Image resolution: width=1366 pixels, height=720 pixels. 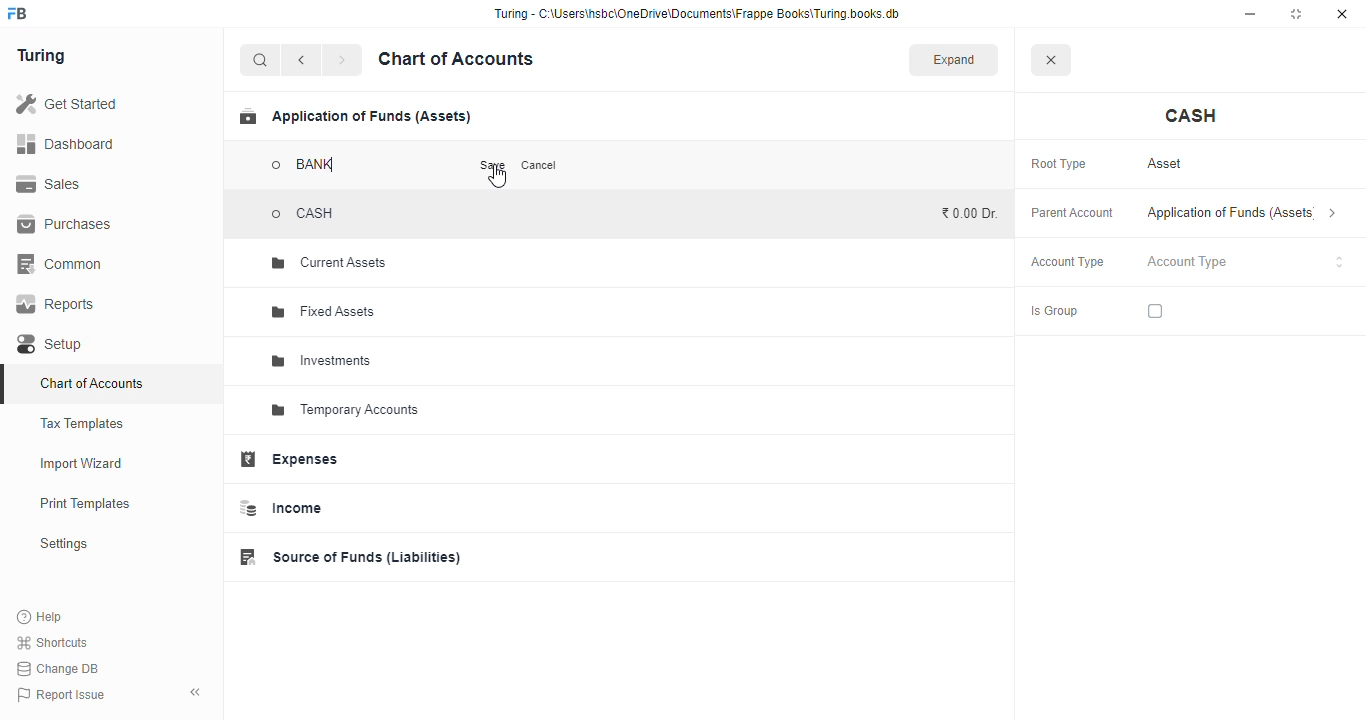 I want to click on current assets, so click(x=329, y=264).